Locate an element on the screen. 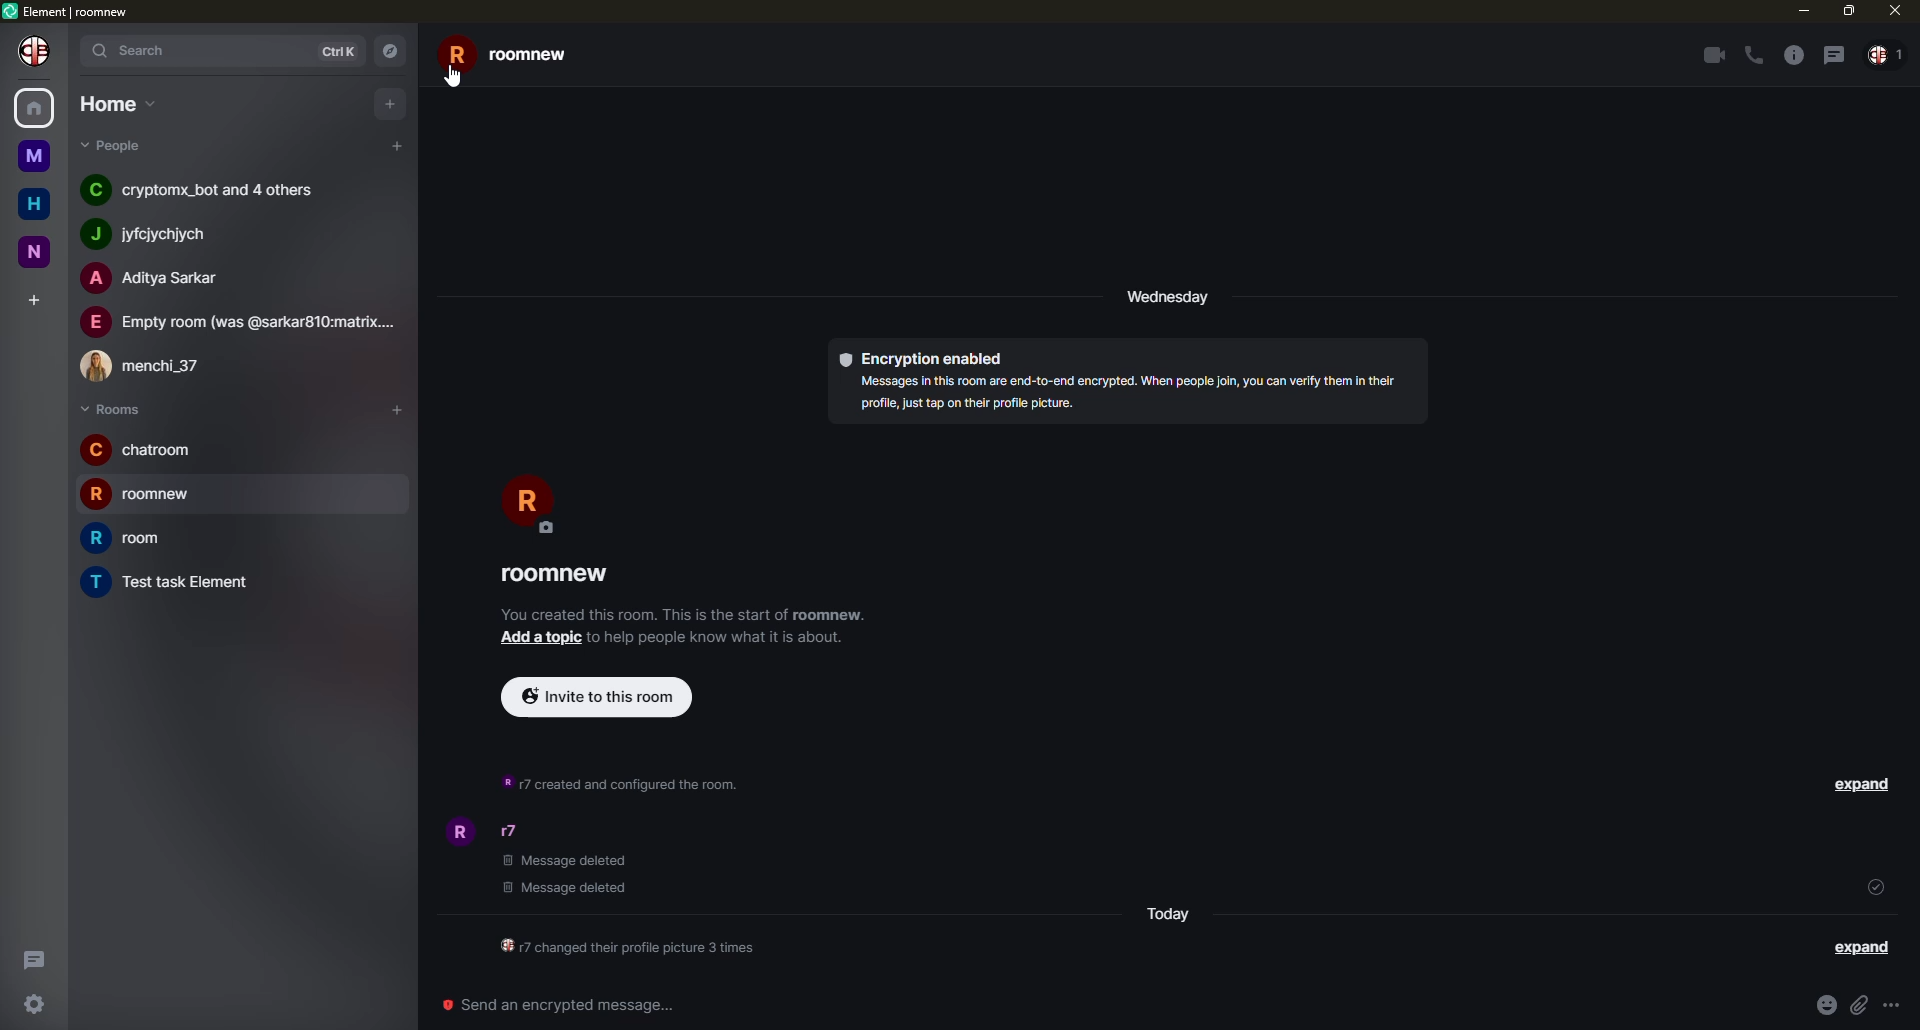 The height and width of the screenshot is (1030, 1920). profile is located at coordinates (36, 51).